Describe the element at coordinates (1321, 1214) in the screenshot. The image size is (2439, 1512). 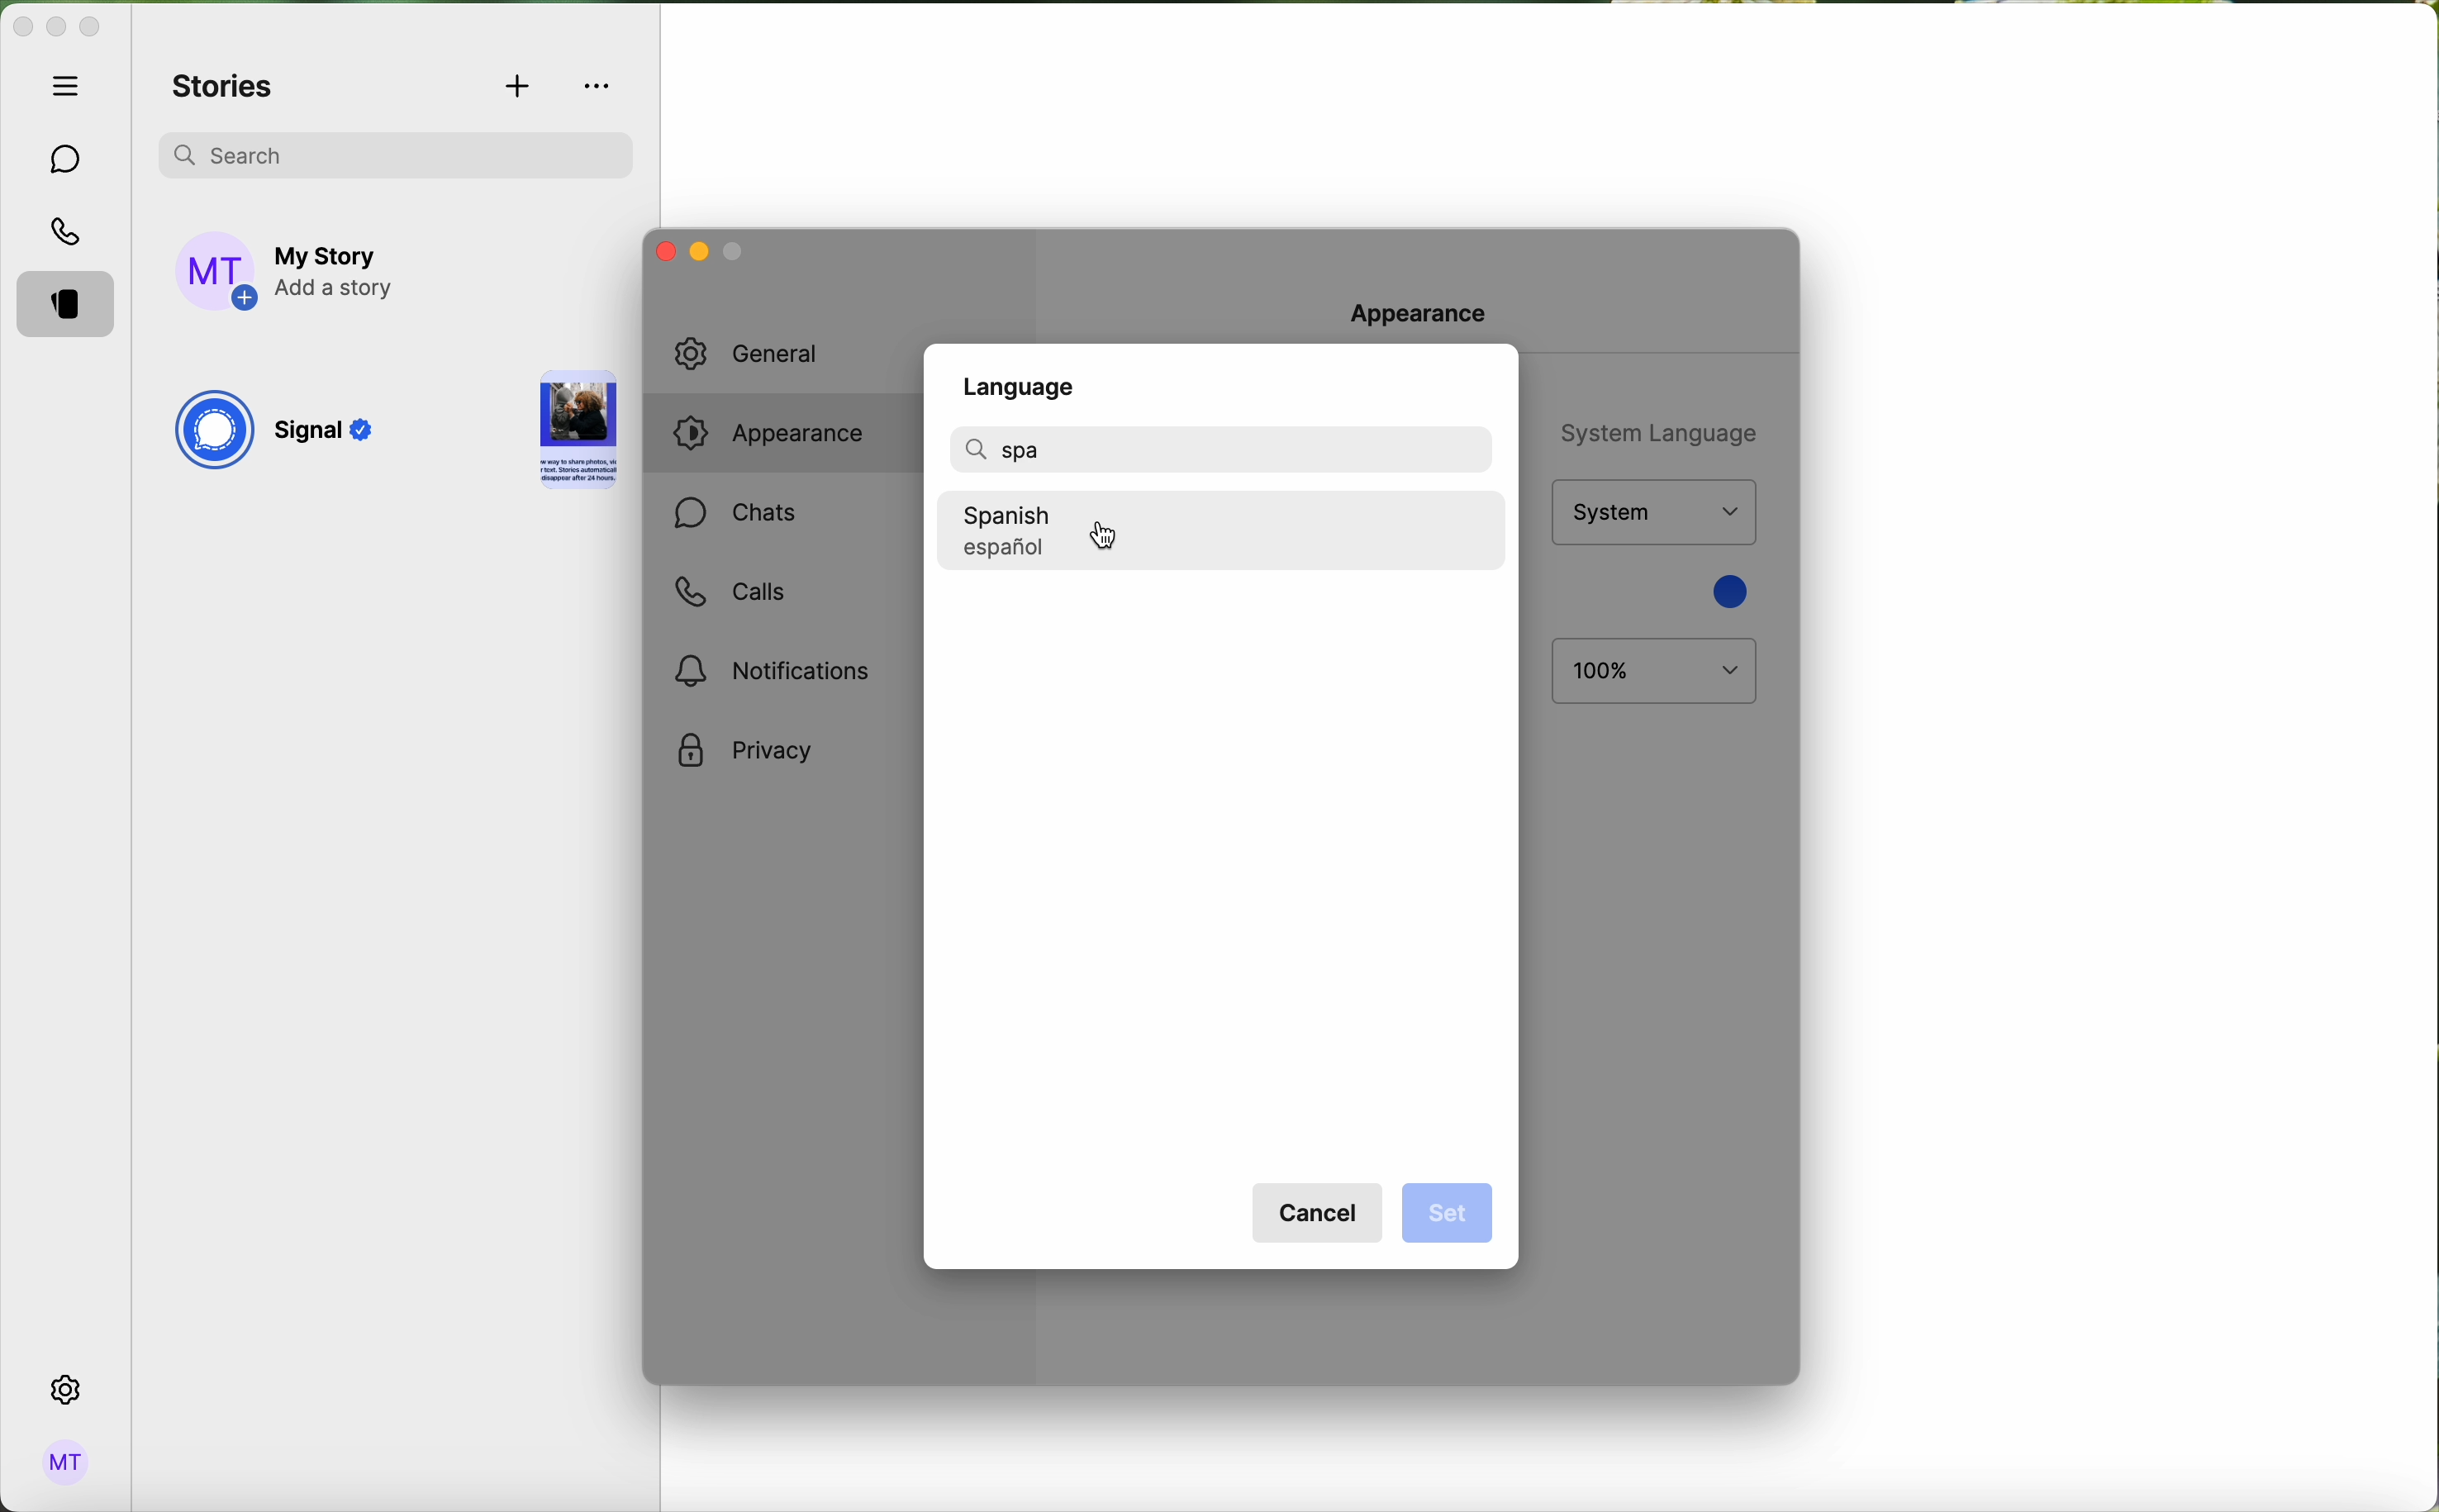
I see `cancel button` at that location.